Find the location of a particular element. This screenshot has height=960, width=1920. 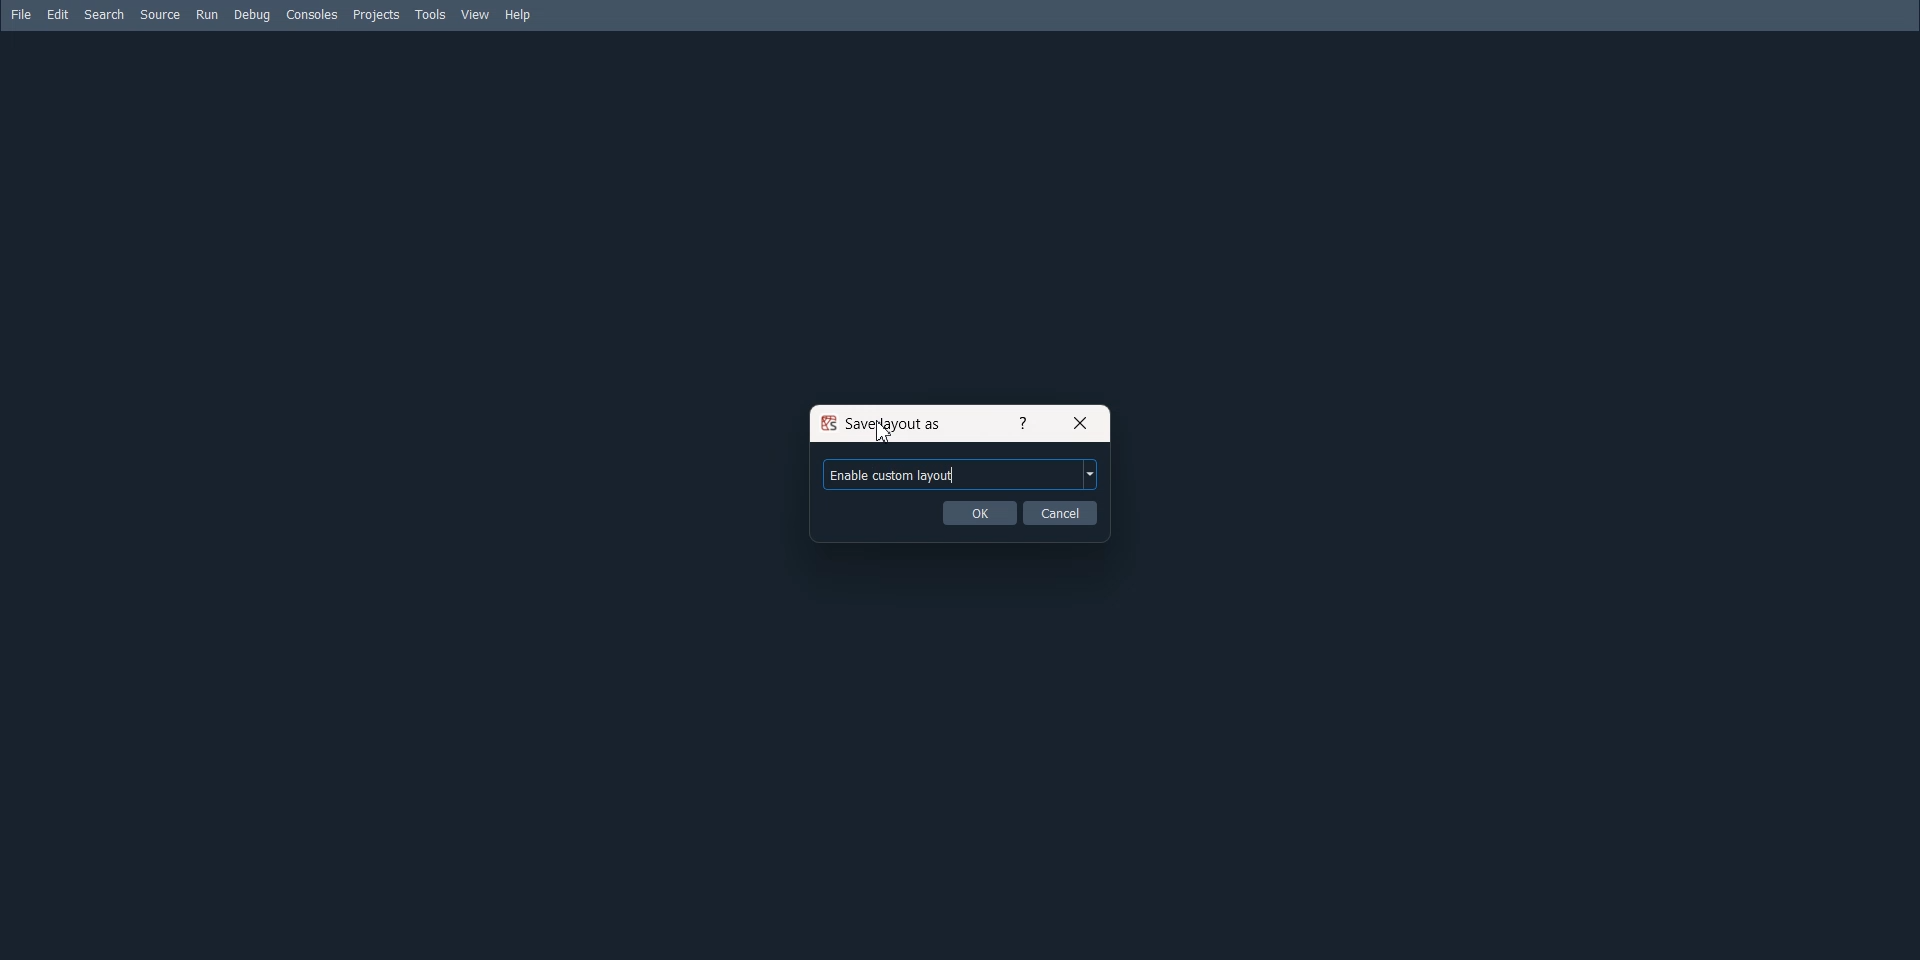

Projects is located at coordinates (377, 16).